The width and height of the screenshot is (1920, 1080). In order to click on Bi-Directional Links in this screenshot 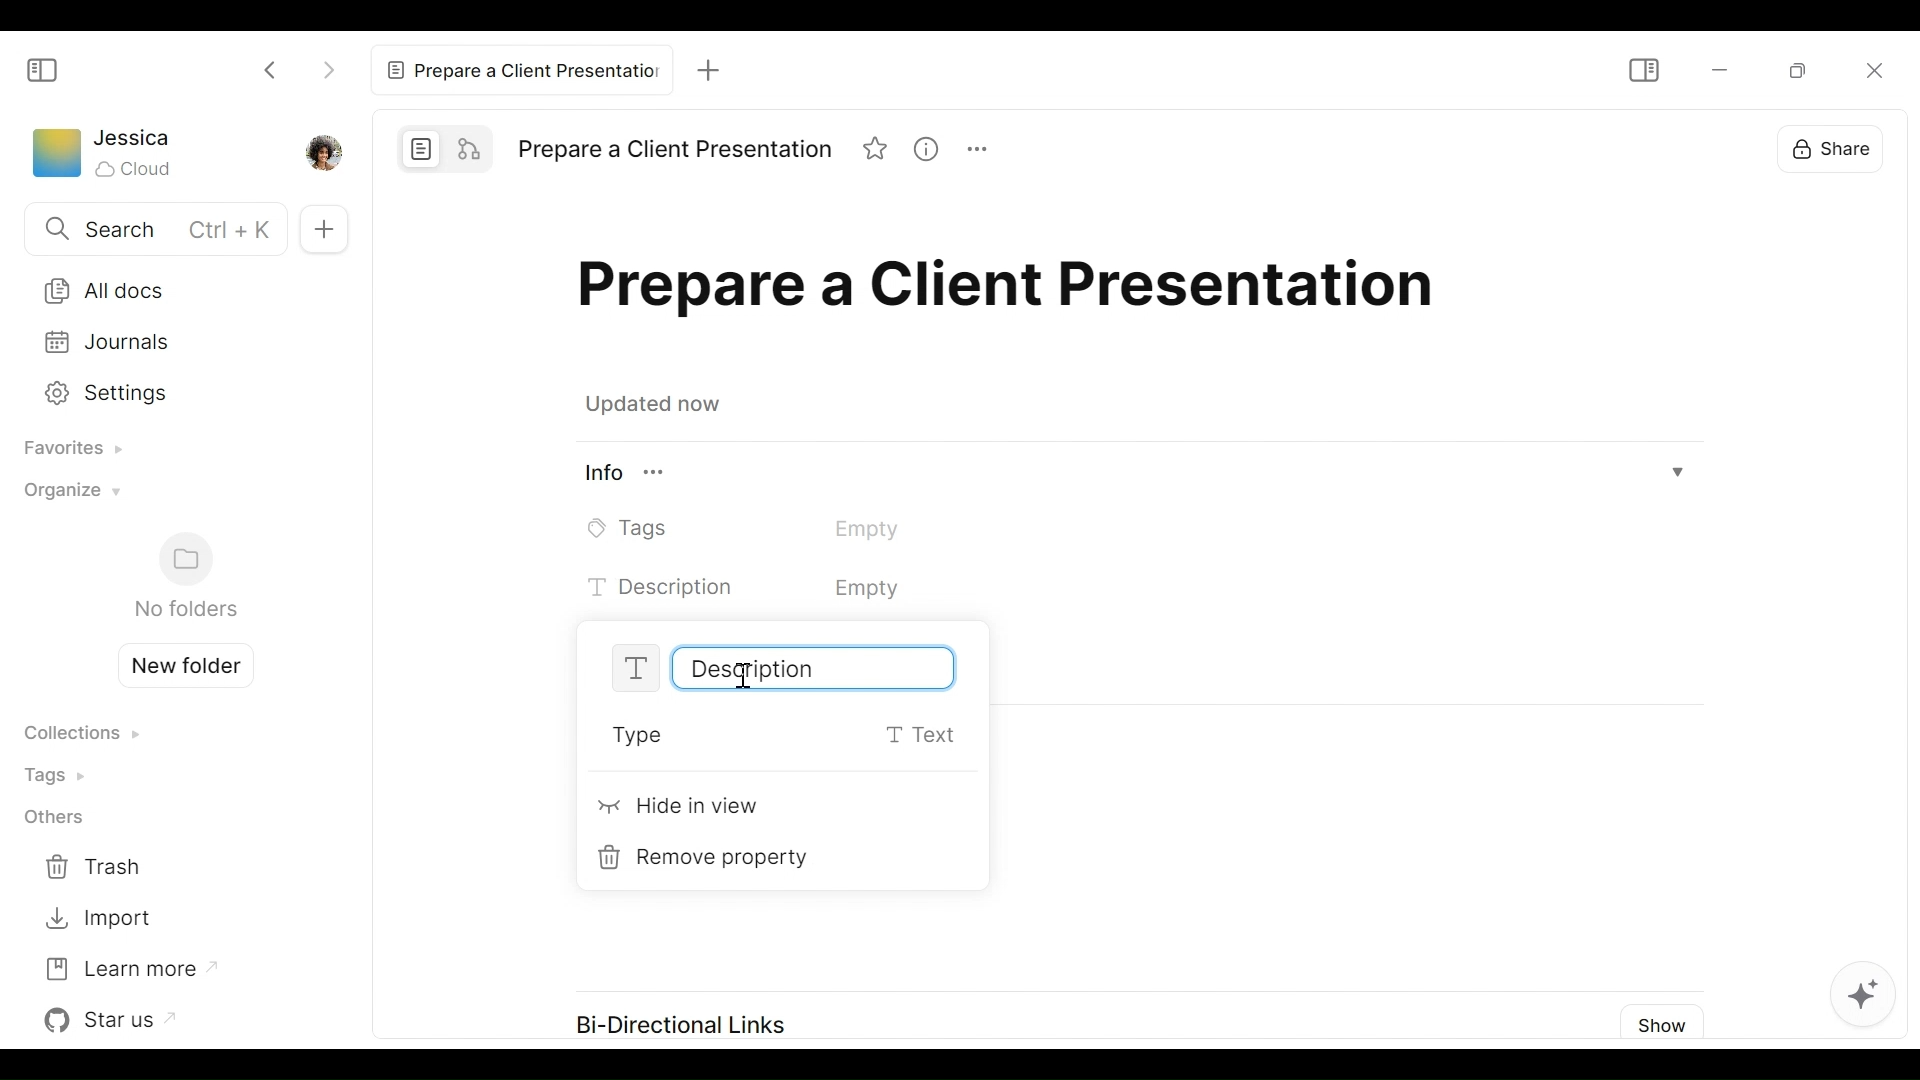, I will do `click(676, 1019)`.